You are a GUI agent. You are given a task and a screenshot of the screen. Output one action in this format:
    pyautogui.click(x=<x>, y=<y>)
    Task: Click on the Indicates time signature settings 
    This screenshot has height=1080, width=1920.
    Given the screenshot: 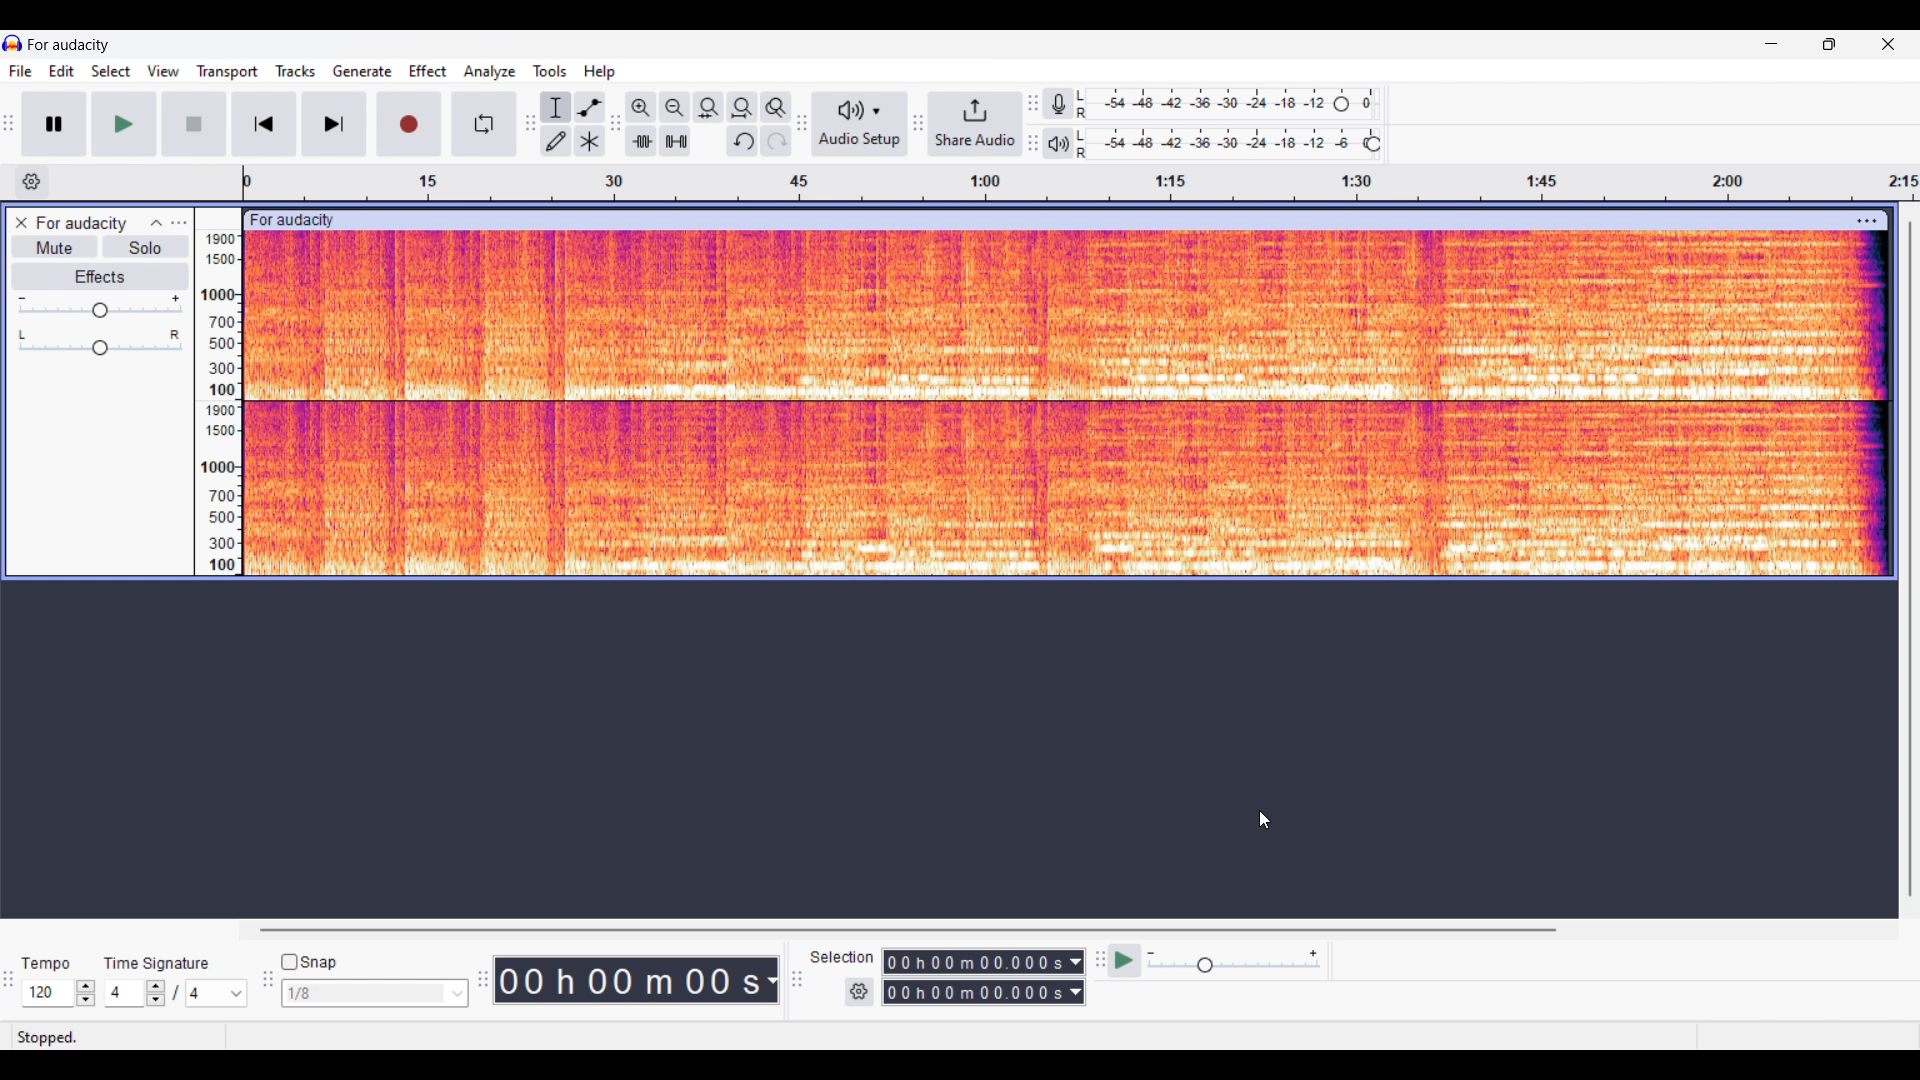 What is the action you would take?
    pyautogui.click(x=157, y=964)
    